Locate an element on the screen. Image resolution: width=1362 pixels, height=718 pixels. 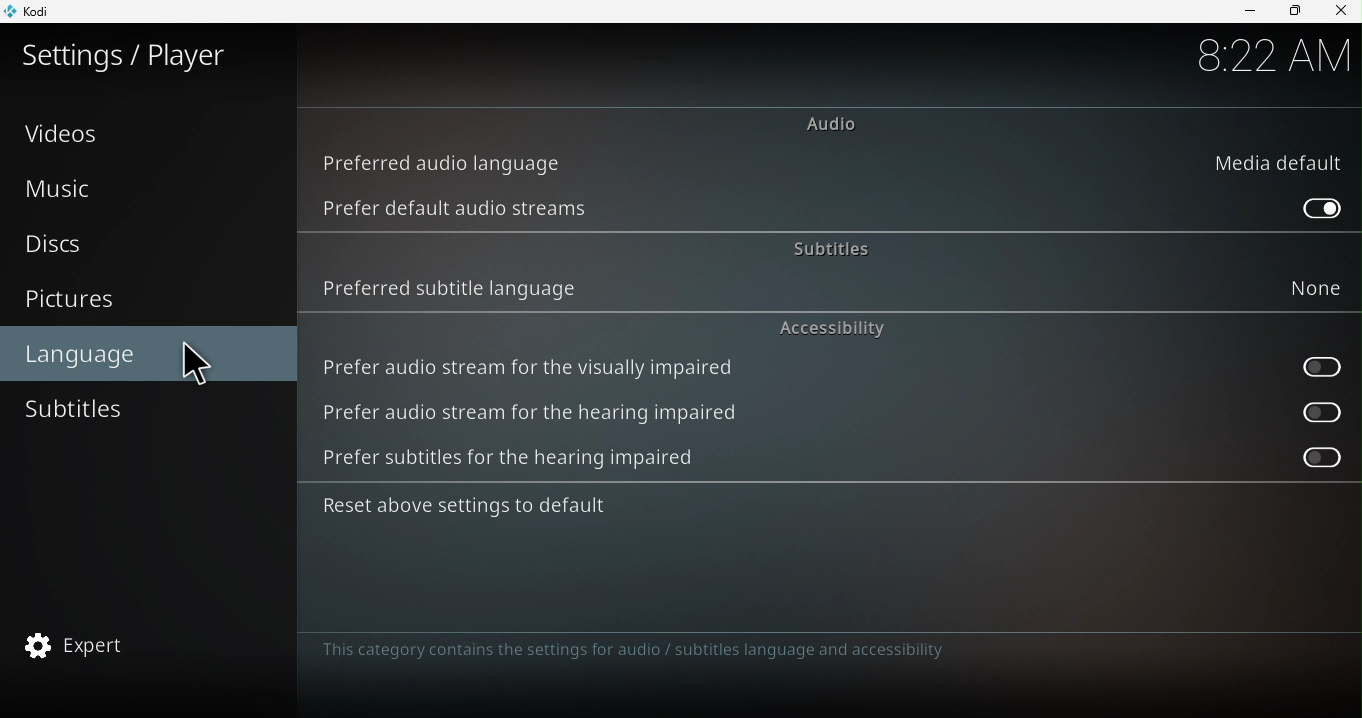
Discs is located at coordinates (140, 248).